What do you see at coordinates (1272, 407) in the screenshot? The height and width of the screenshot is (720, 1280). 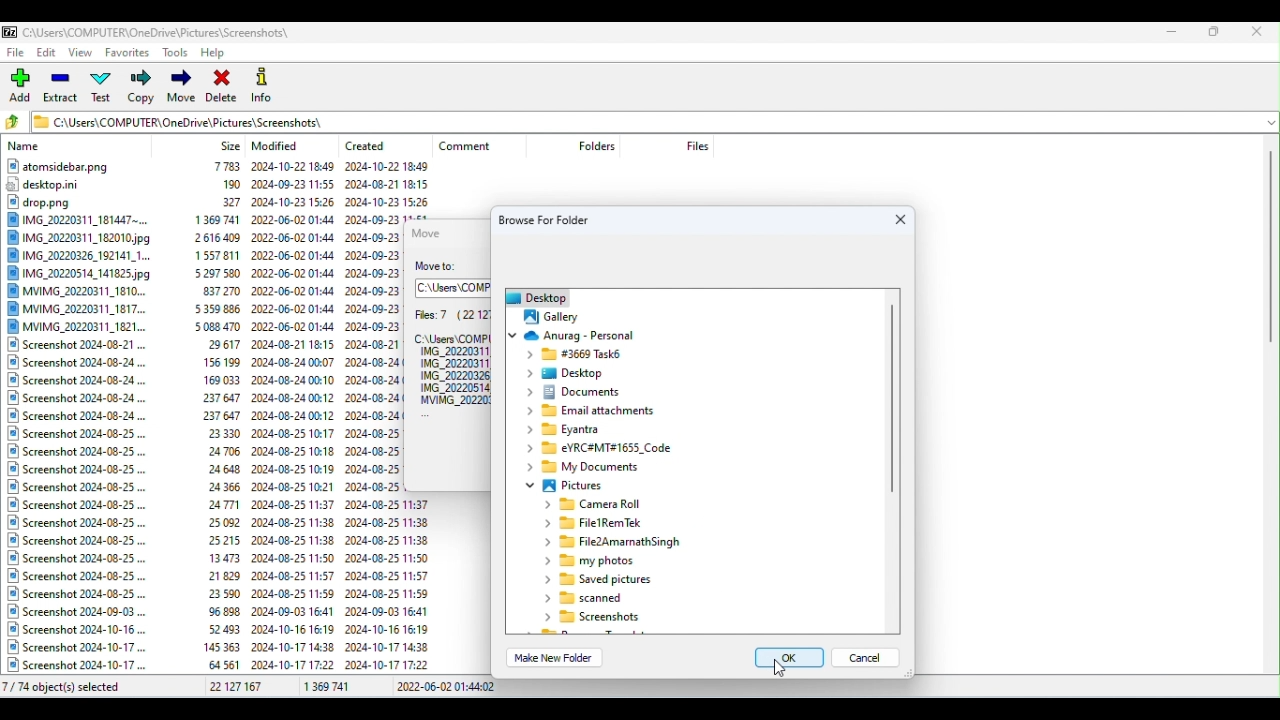 I see `Scroll bar` at bounding box center [1272, 407].